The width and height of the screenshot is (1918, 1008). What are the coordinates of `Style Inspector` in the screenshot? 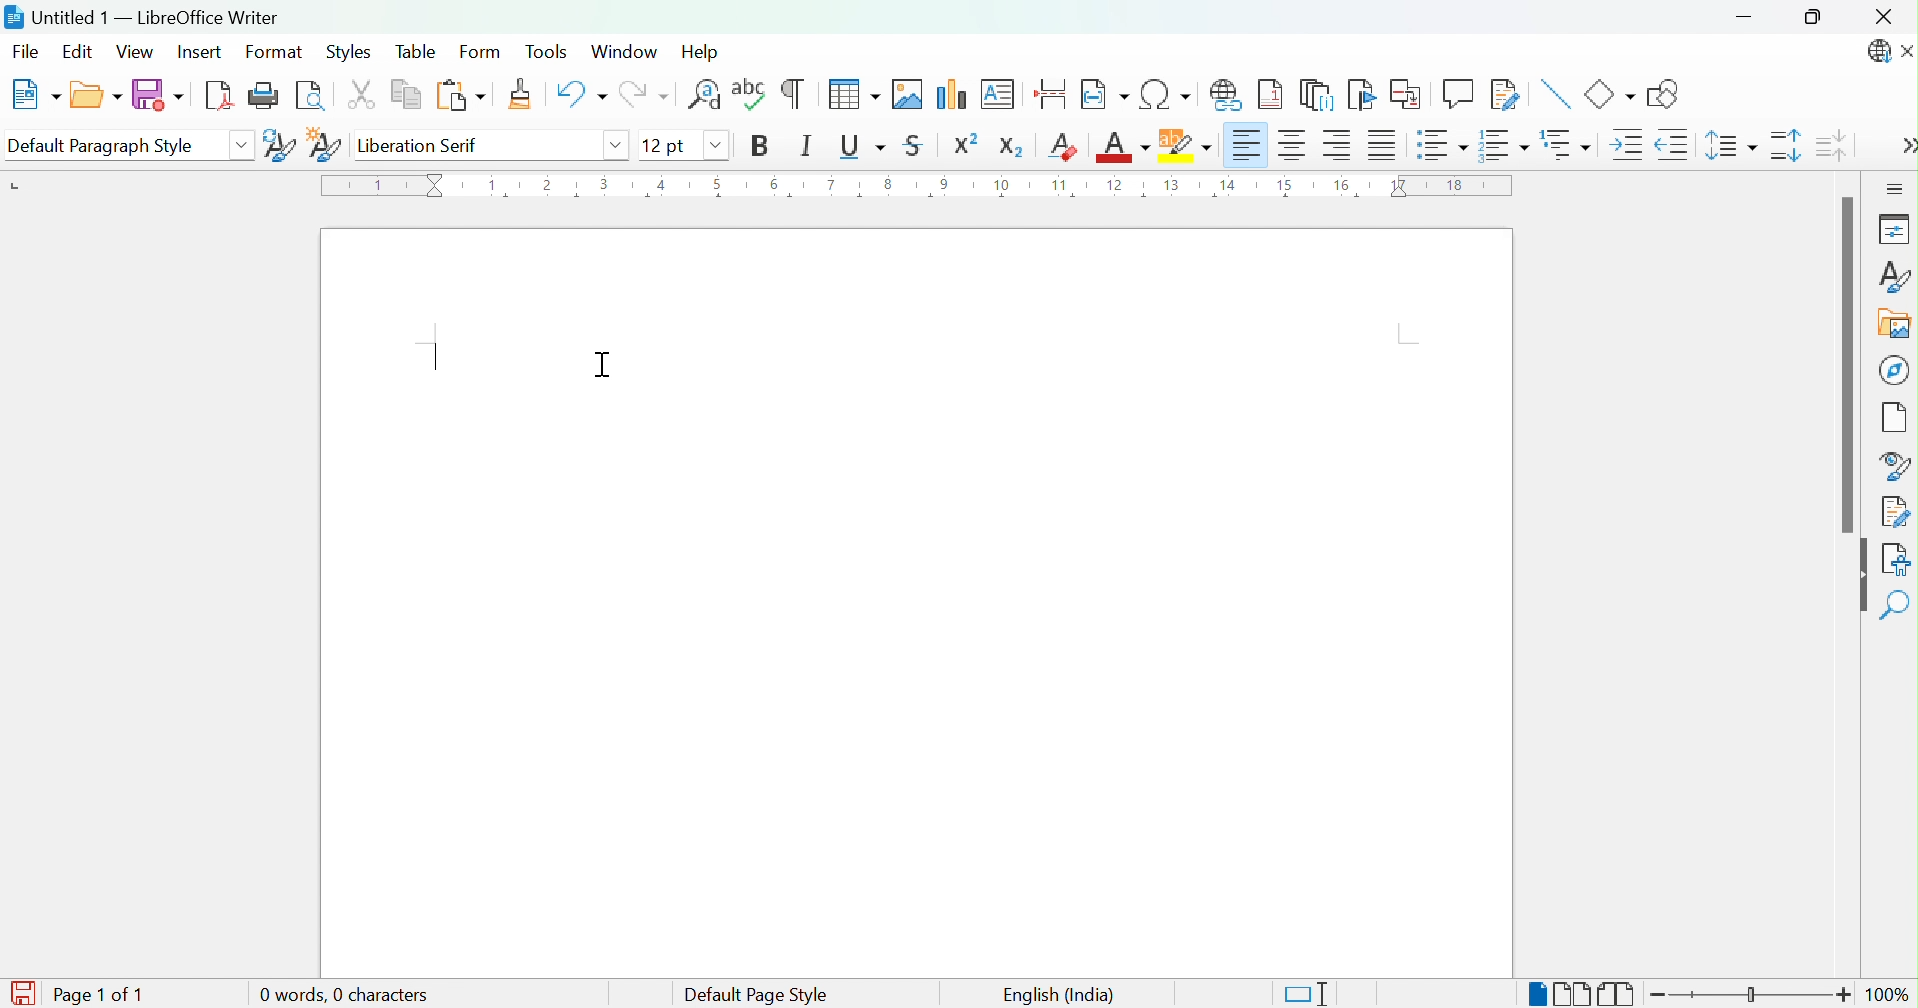 It's located at (1895, 464).